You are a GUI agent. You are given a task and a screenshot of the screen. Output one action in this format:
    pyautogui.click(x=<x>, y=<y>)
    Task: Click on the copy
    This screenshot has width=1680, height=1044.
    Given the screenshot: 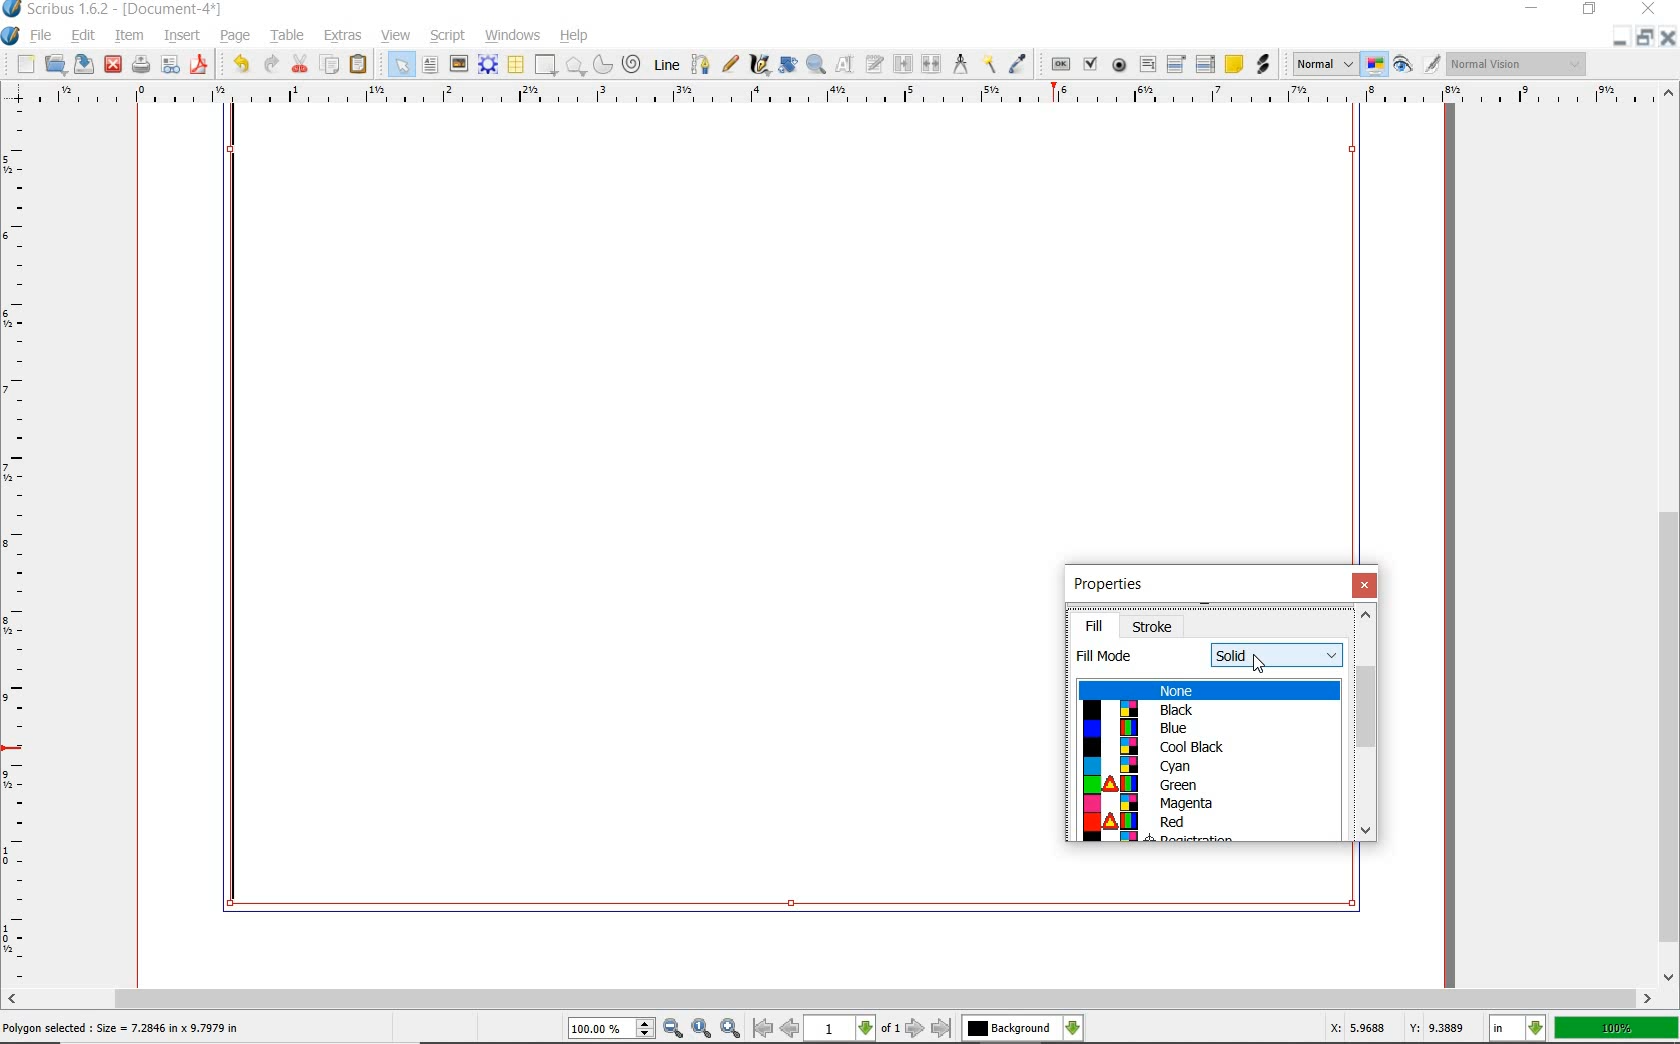 What is the action you would take?
    pyautogui.click(x=331, y=65)
    